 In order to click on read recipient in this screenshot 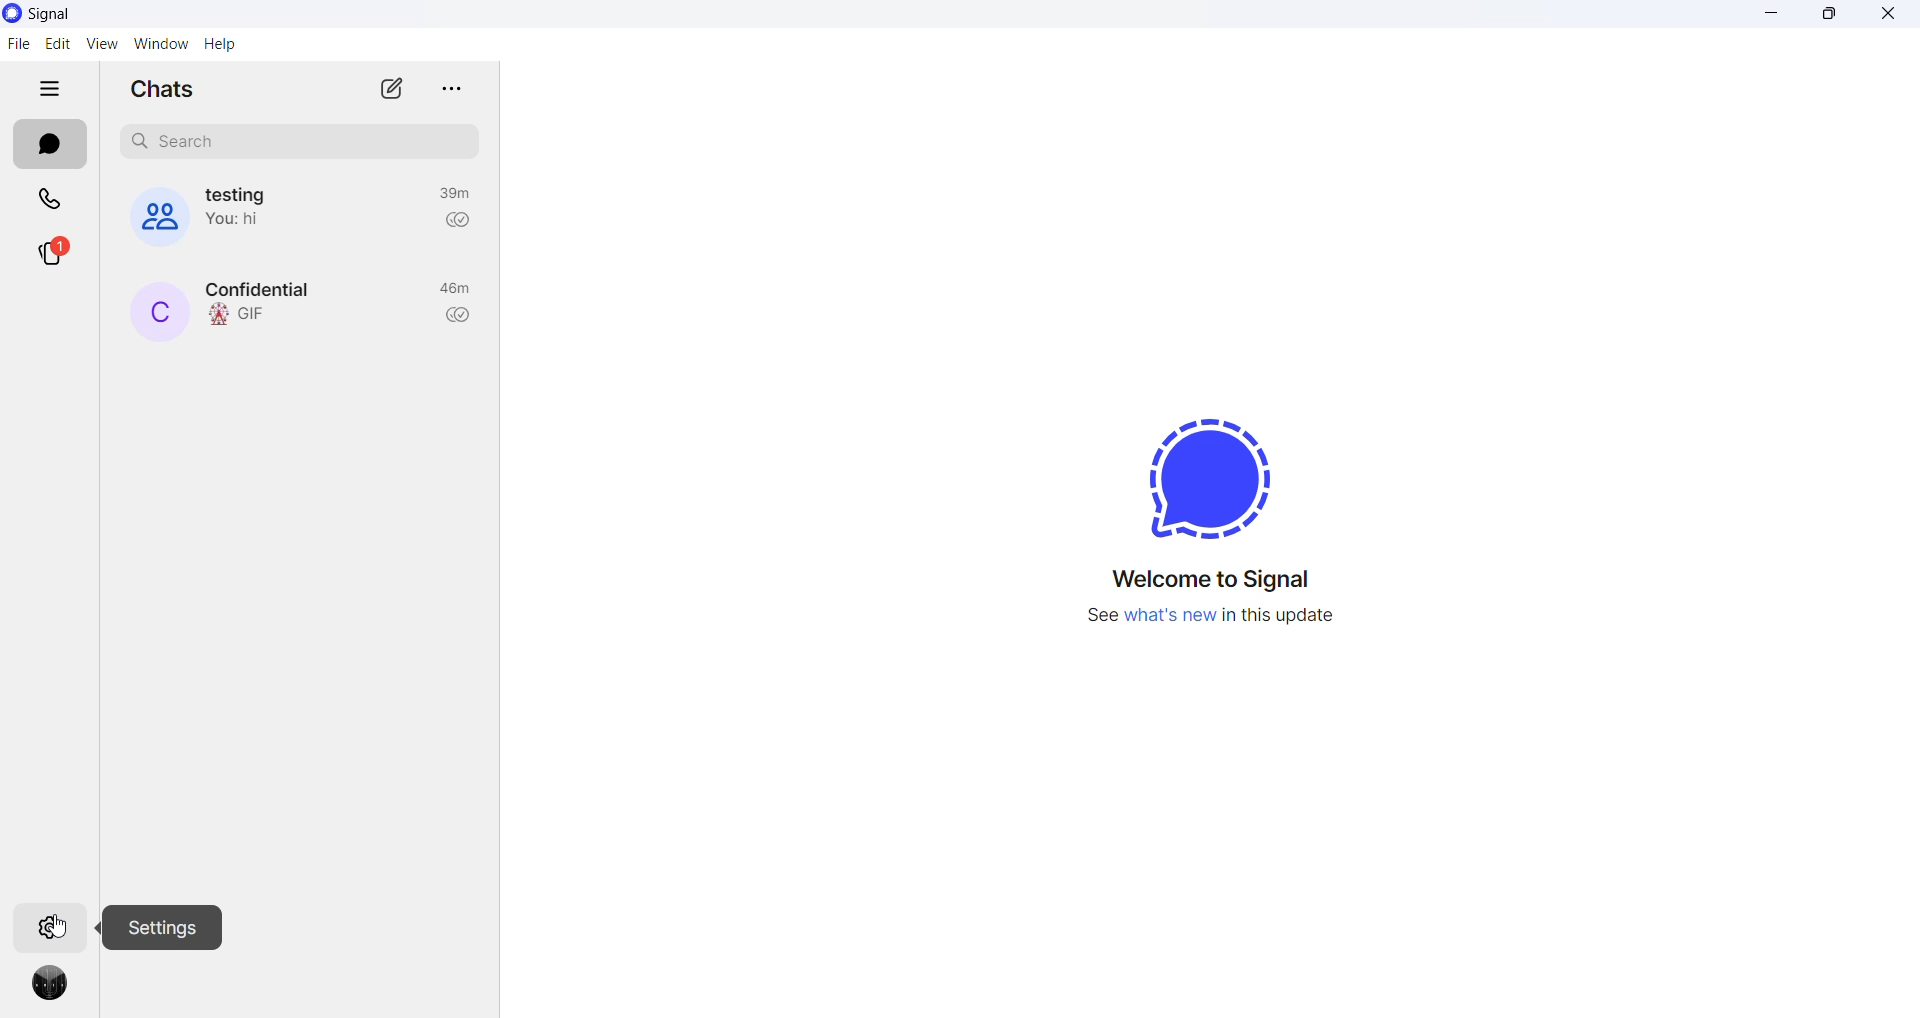, I will do `click(460, 317)`.